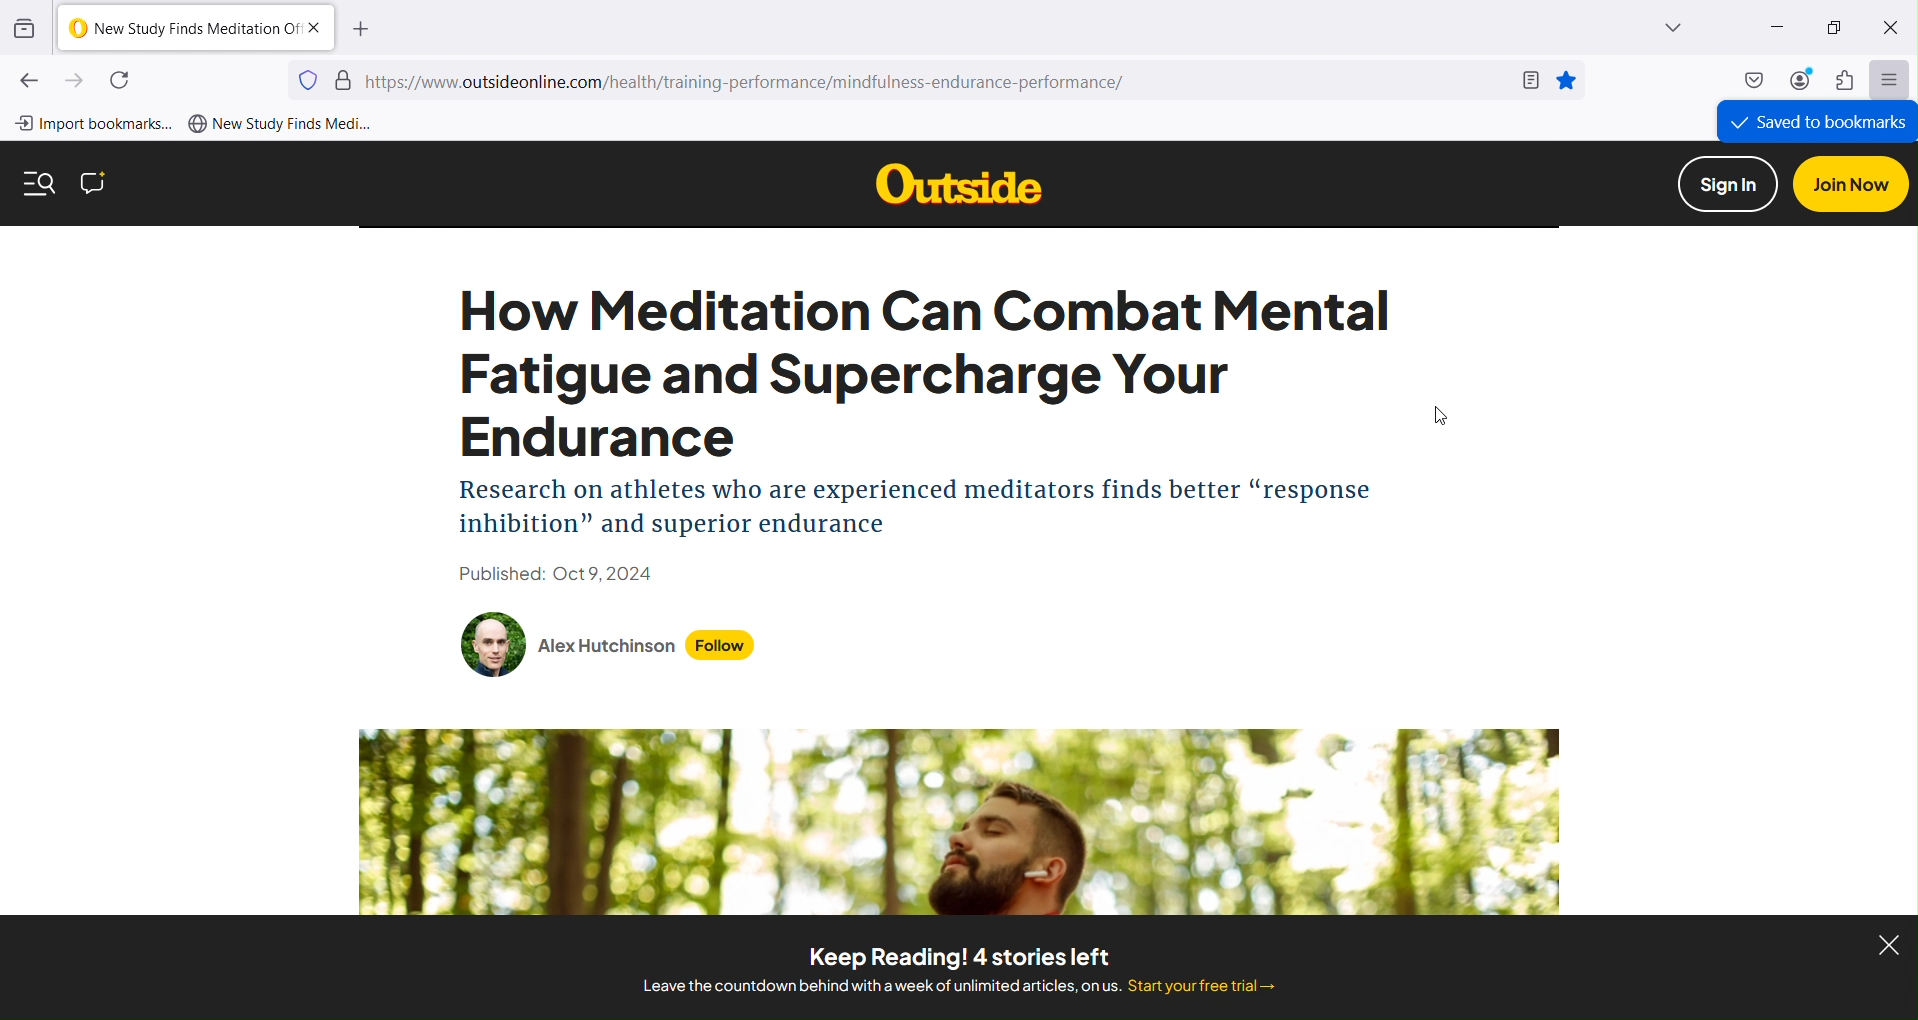 The image size is (1918, 1020). Describe the element at coordinates (1774, 28) in the screenshot. I see `Minimize` at that location.